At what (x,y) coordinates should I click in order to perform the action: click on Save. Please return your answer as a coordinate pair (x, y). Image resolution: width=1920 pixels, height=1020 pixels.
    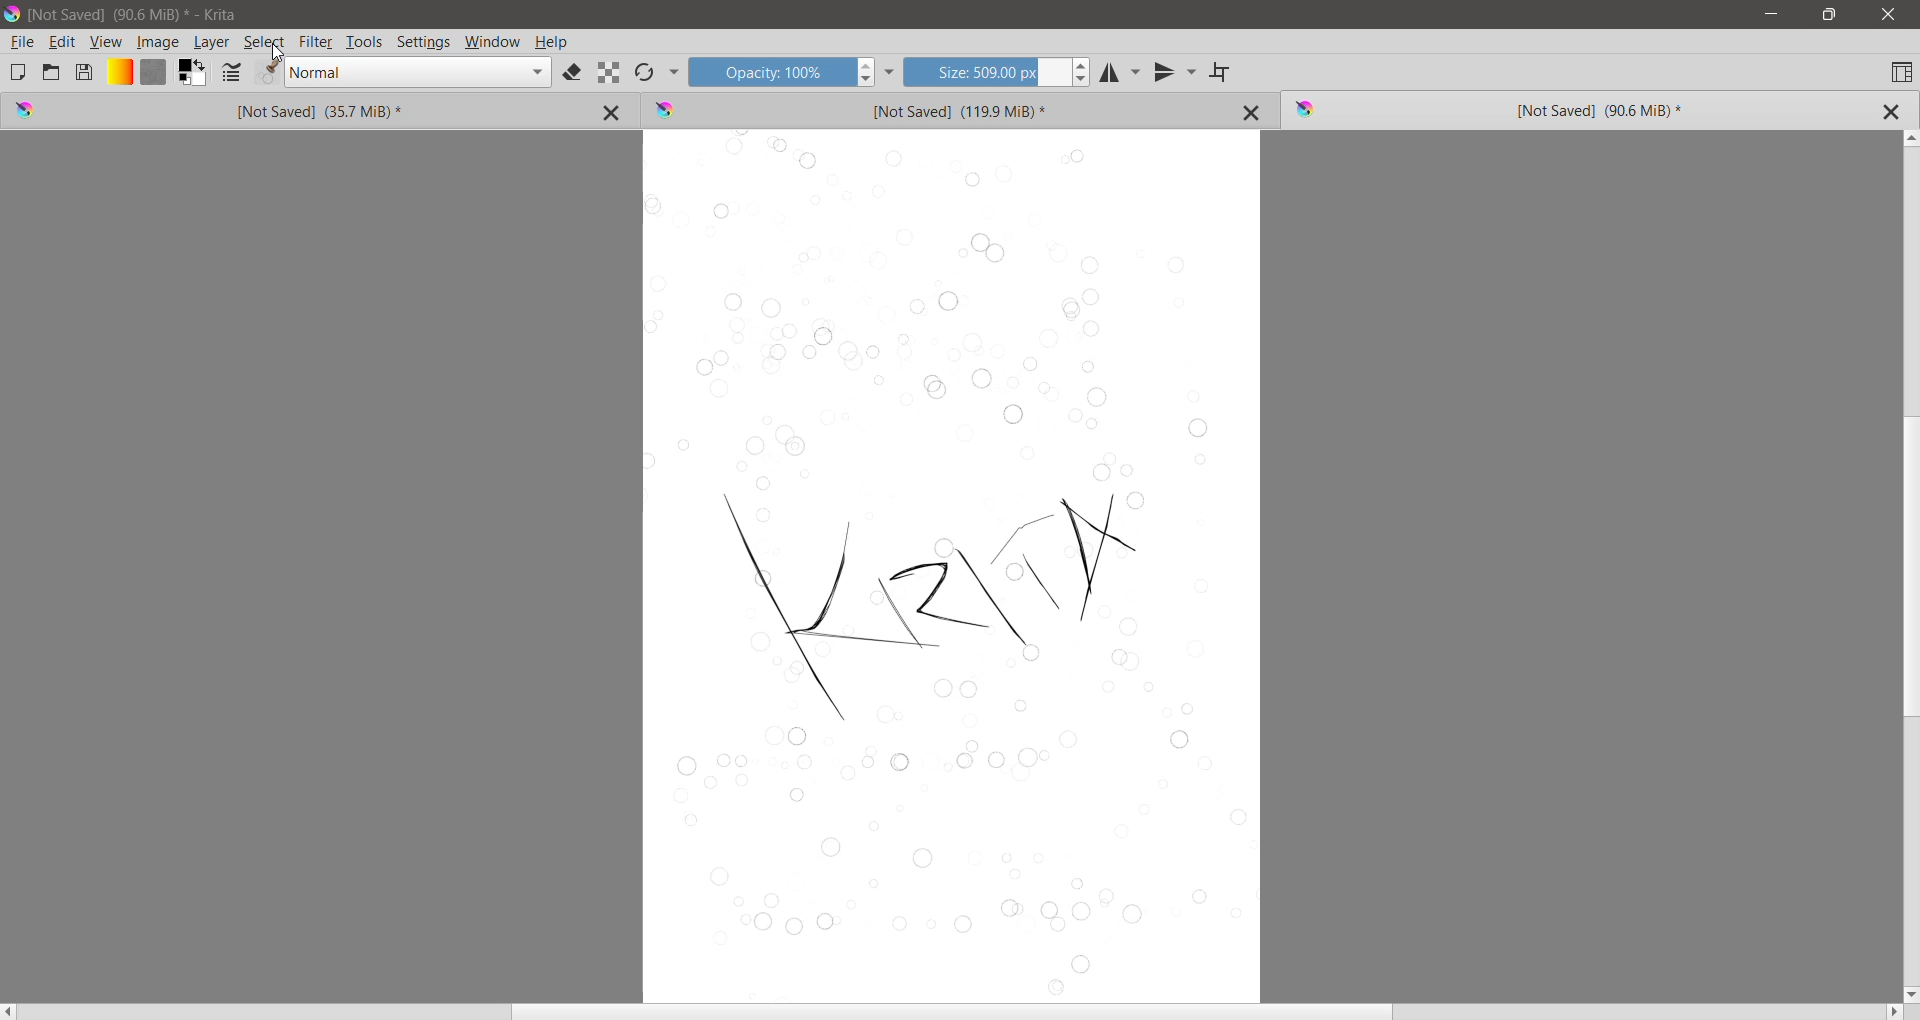
    Looking at the image, I should click on (85, 71).